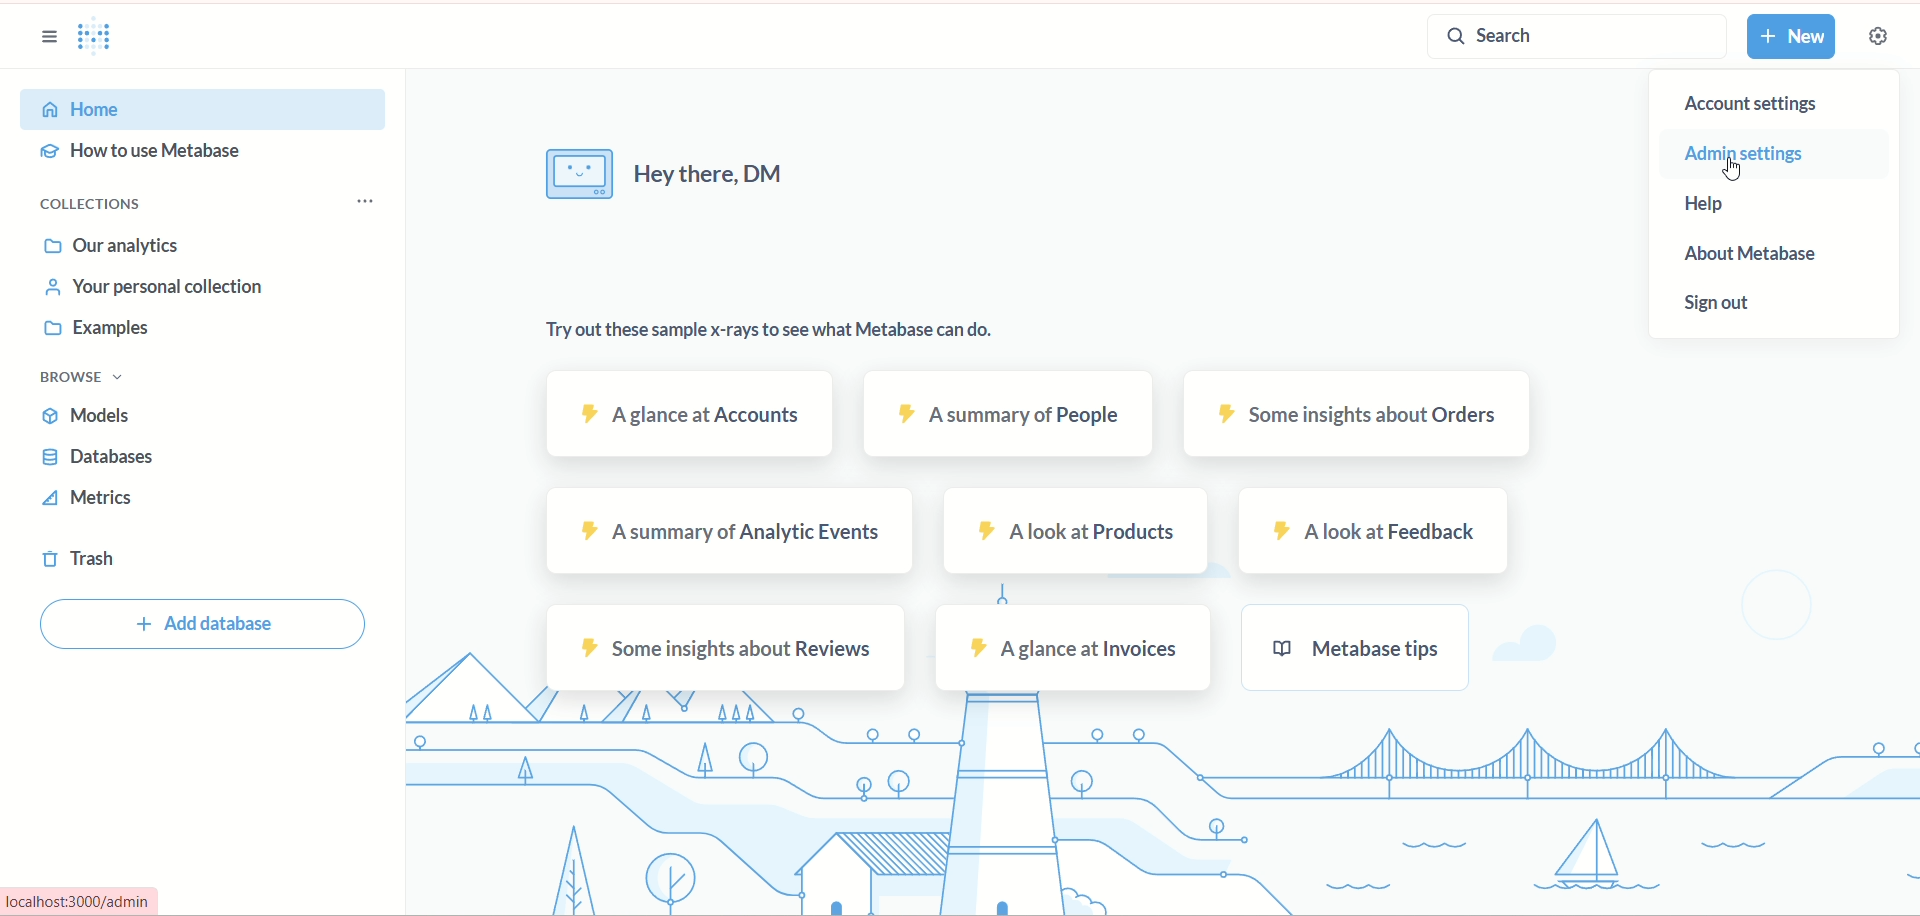  What do you see at coordinates (88, 501) in the screenshot?
I see `metrics` at bounding box center [88, 501].